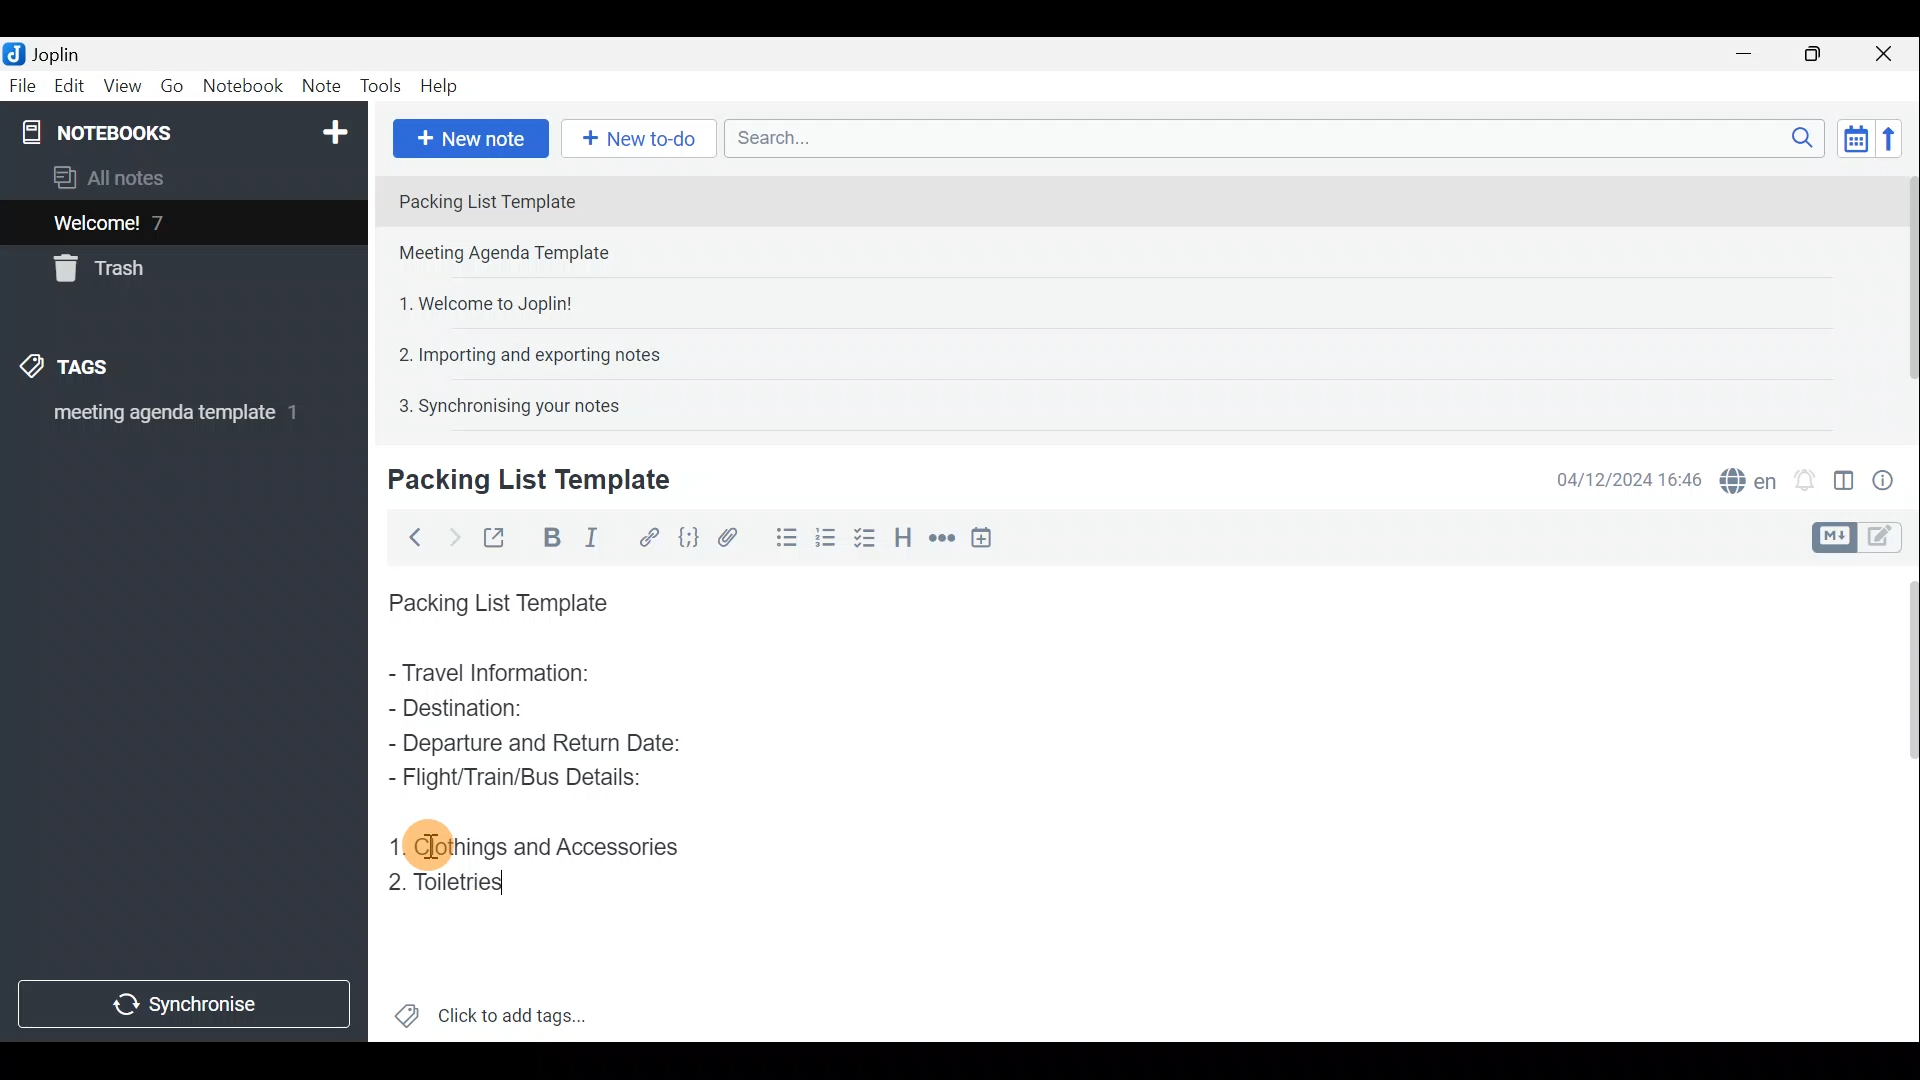  Describe the element at coordinates (1269, 140) in the screenshot. I see `Search bar` at that location.